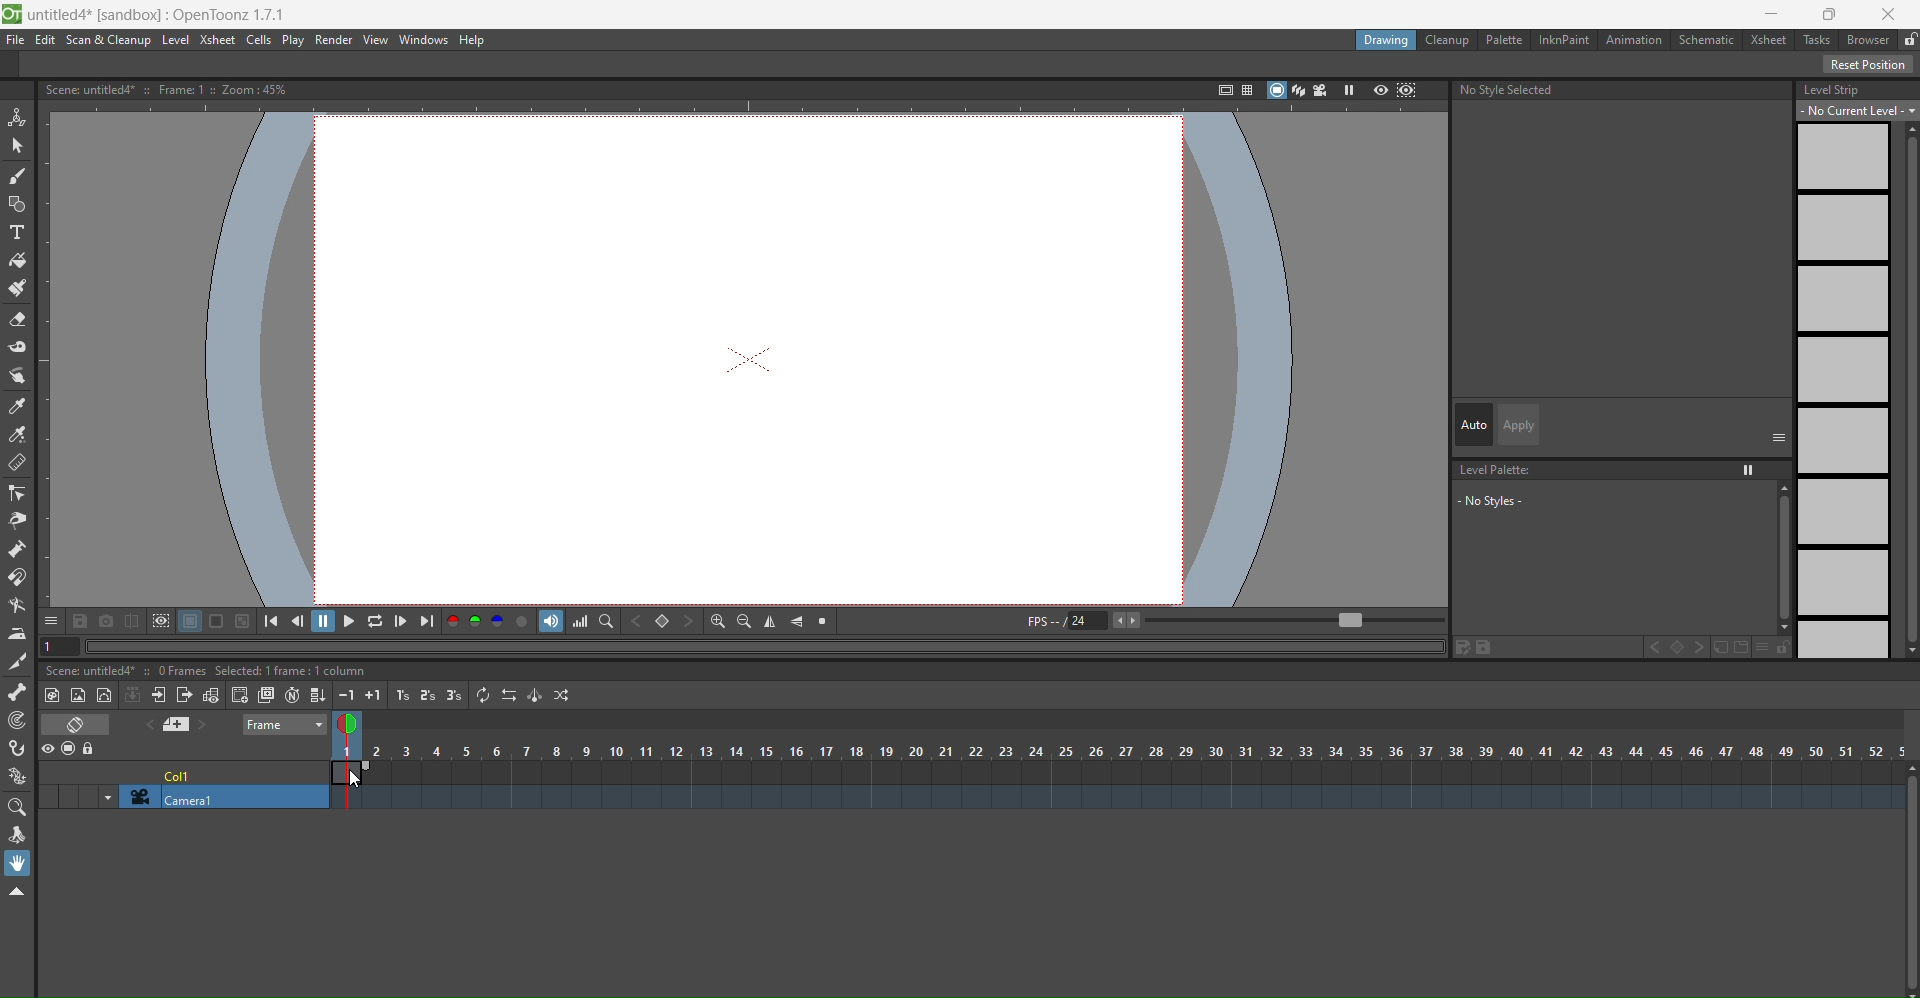  What do you see at coordinates (18, 577) in the screenshot?
I see `magnet tool` at bounding box center [18, 577].